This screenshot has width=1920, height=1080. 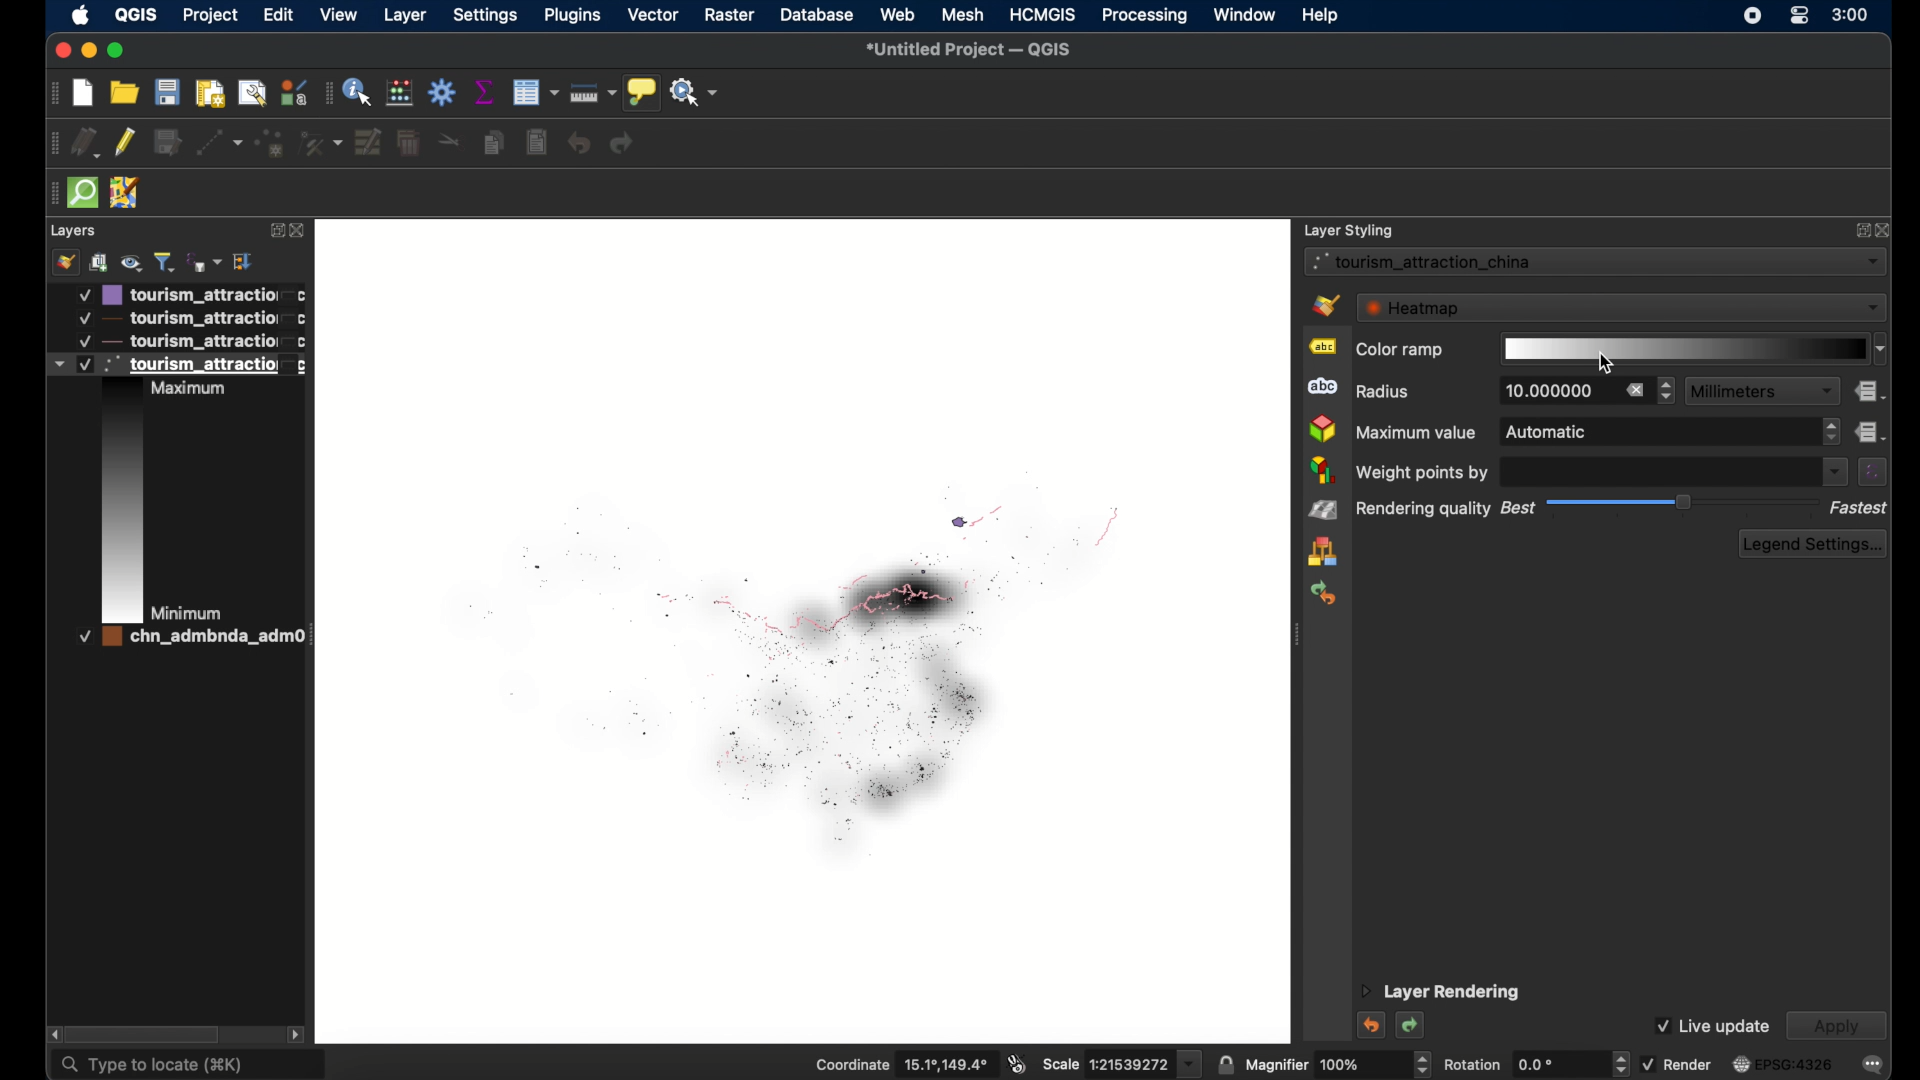 I want to click on drag handle, so click(x=1293, y=637).